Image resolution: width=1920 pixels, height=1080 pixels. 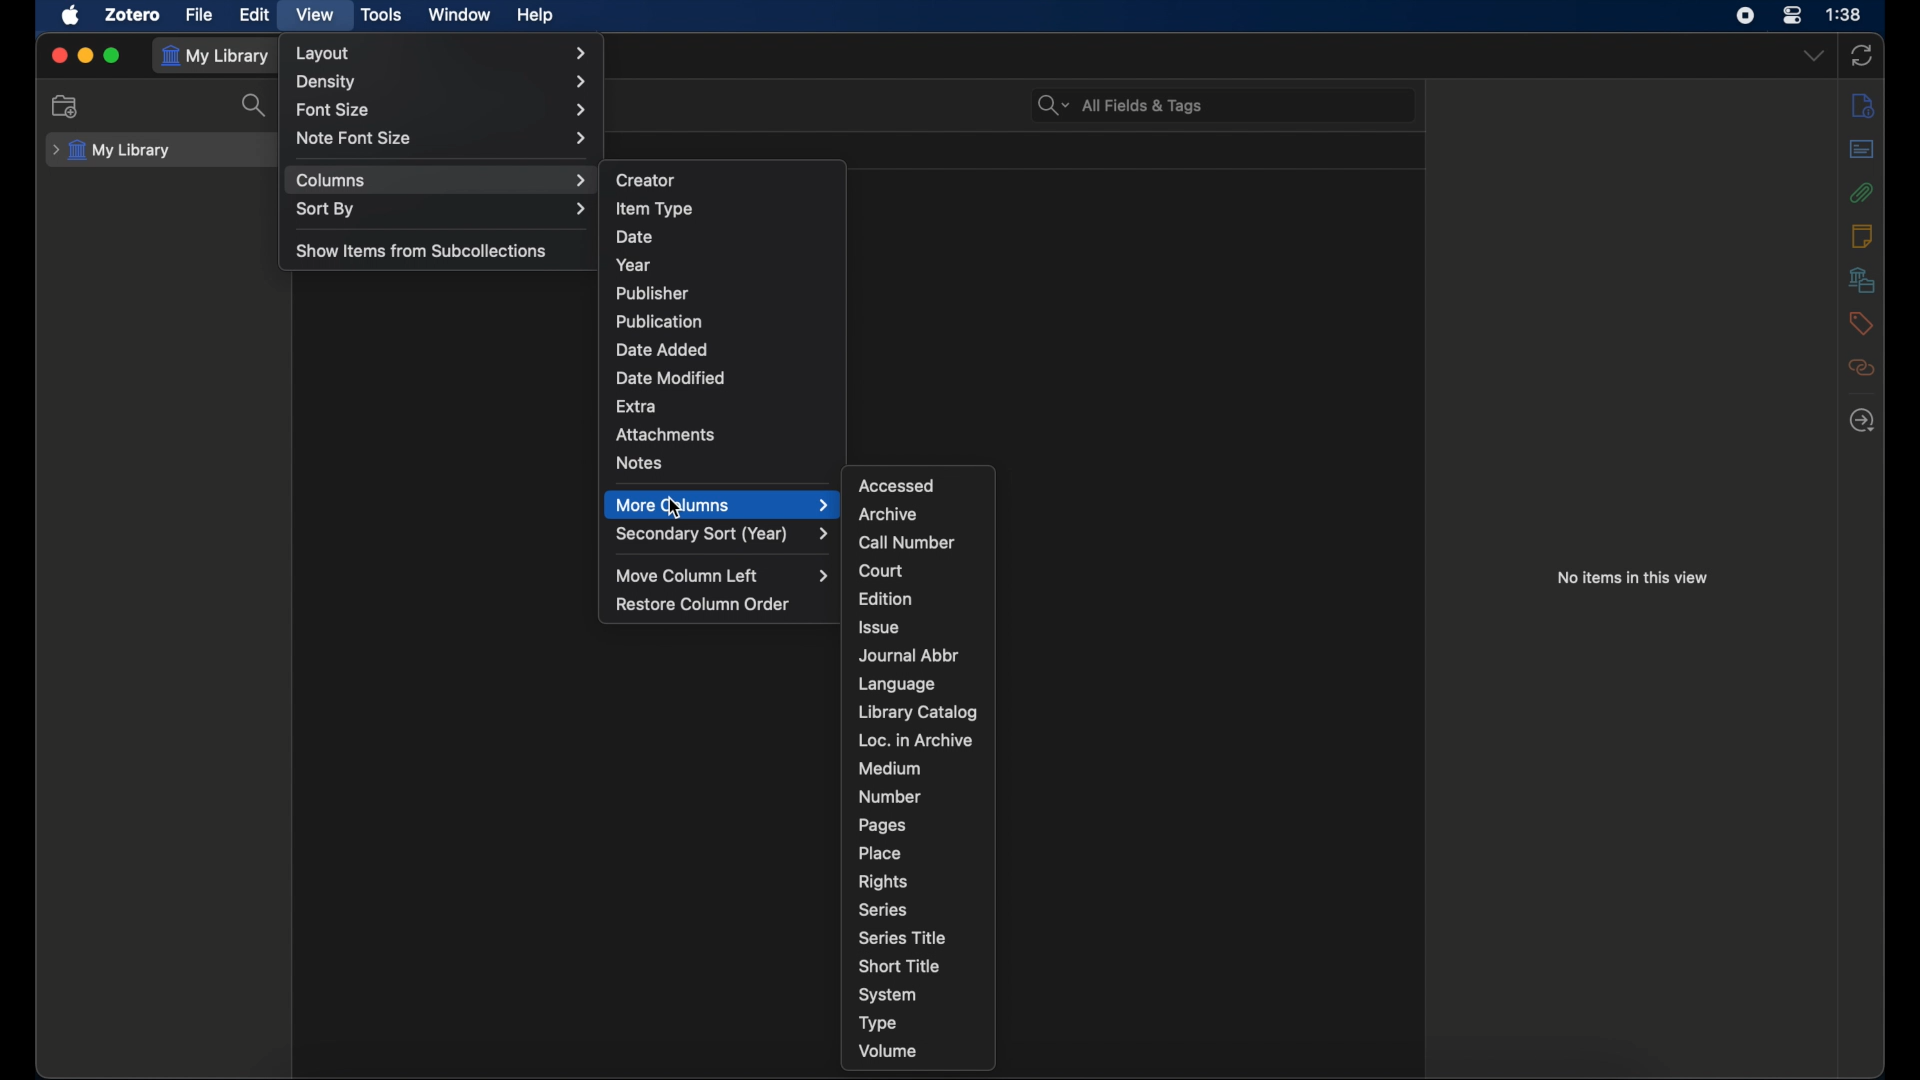 I want to click on abstracts, so click(x=1861, y=148).